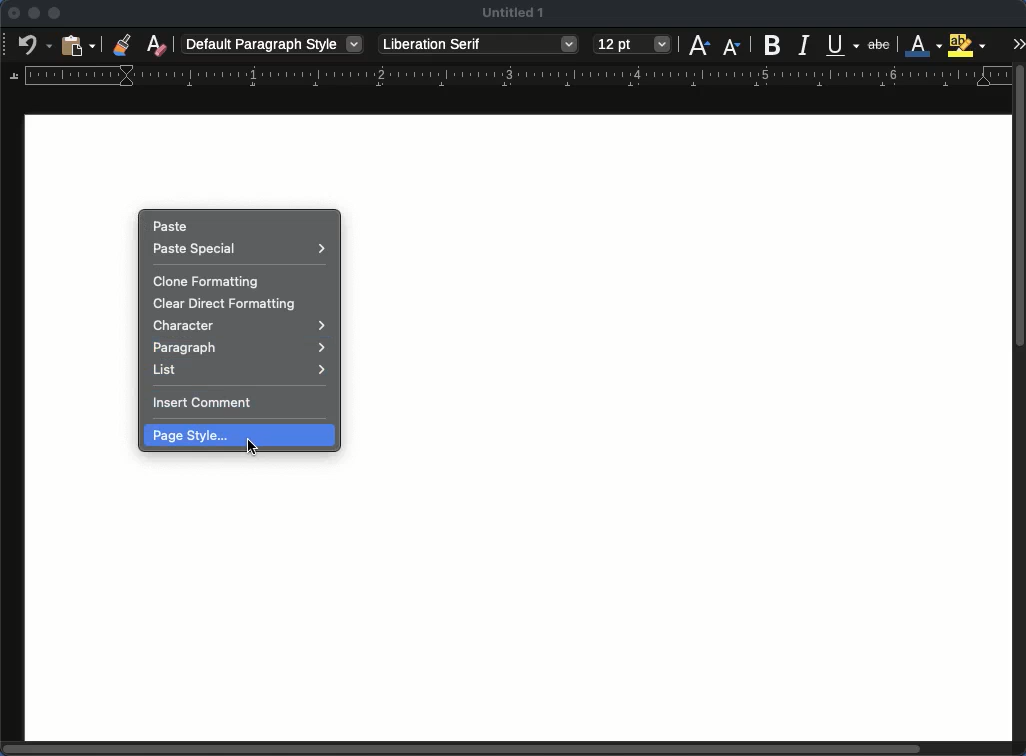 Image resolution: width=1026 pixels, height=756 pixels. I want to click on paste, so click(78, 44).